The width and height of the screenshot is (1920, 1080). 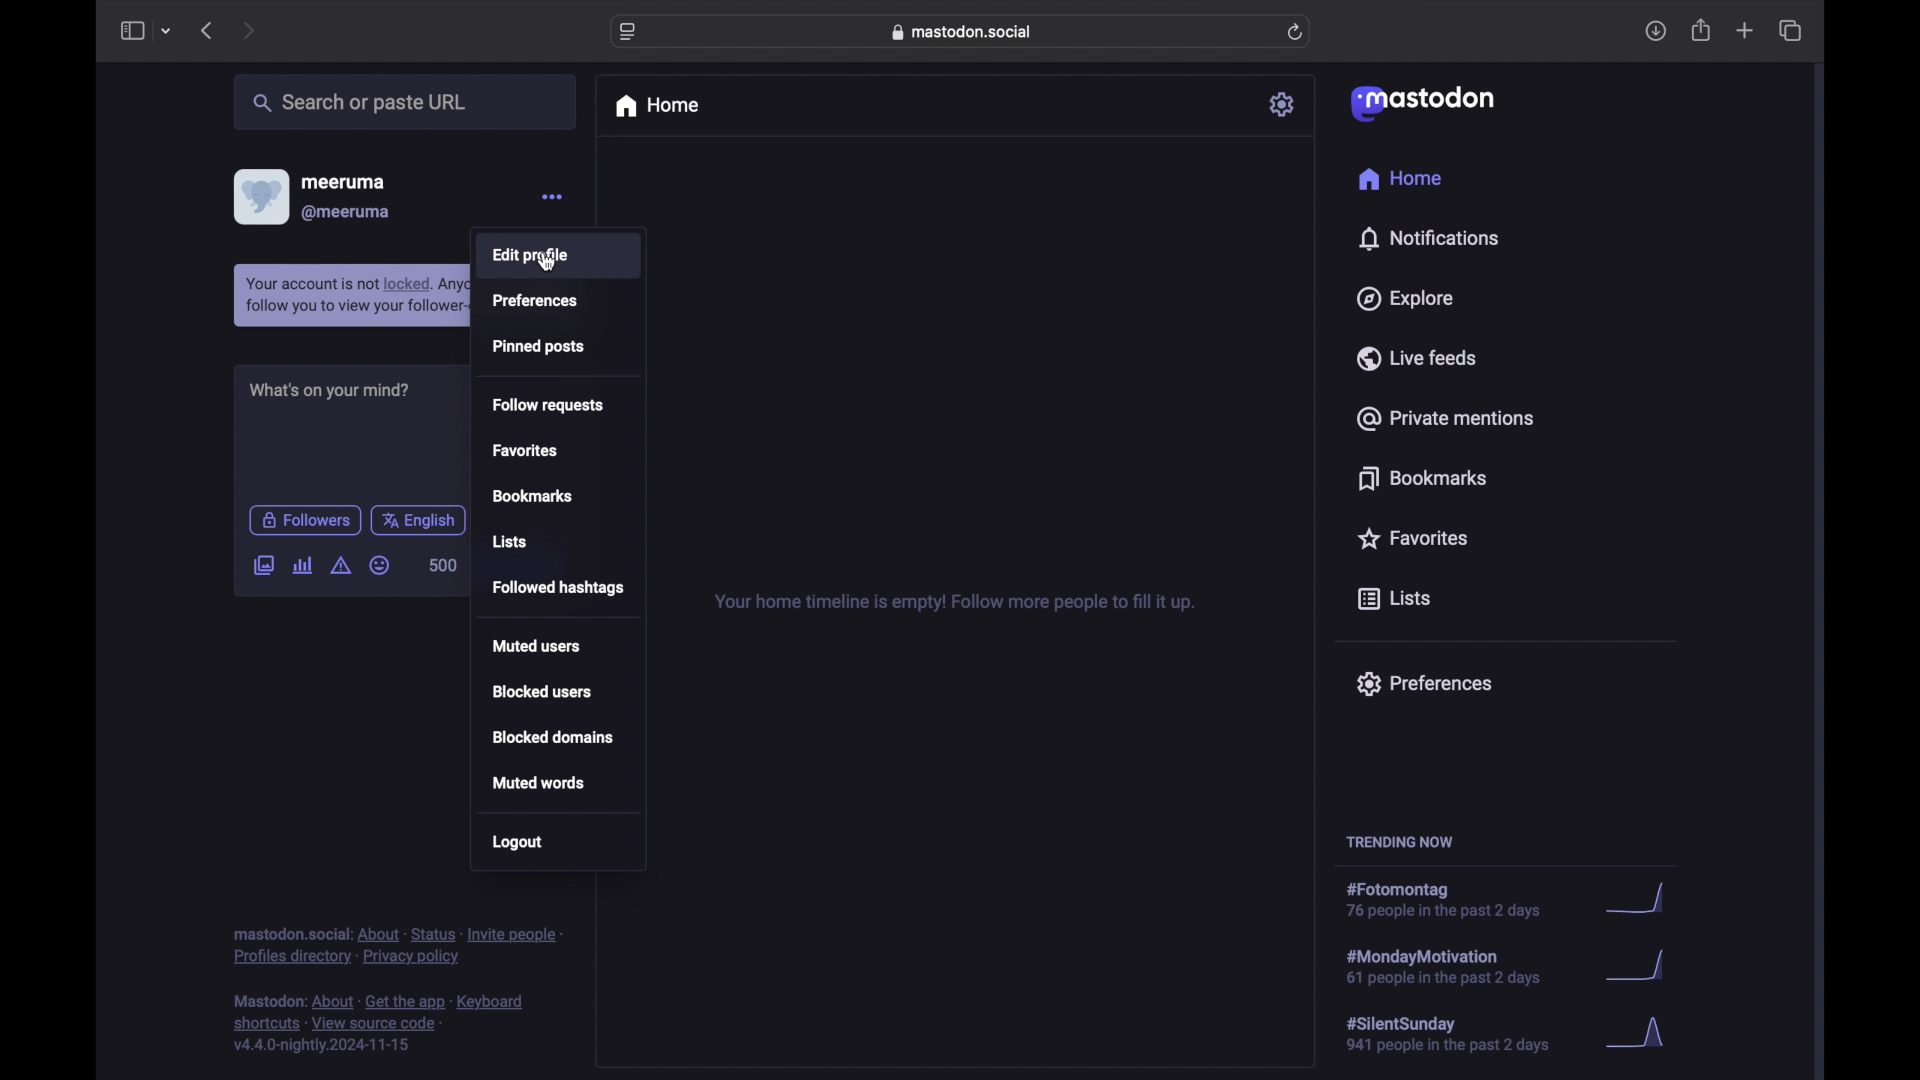 What do you see at coordinates (1432, 238) in the screenshot?
I see `notifications` at bounding box center [1432, 238].